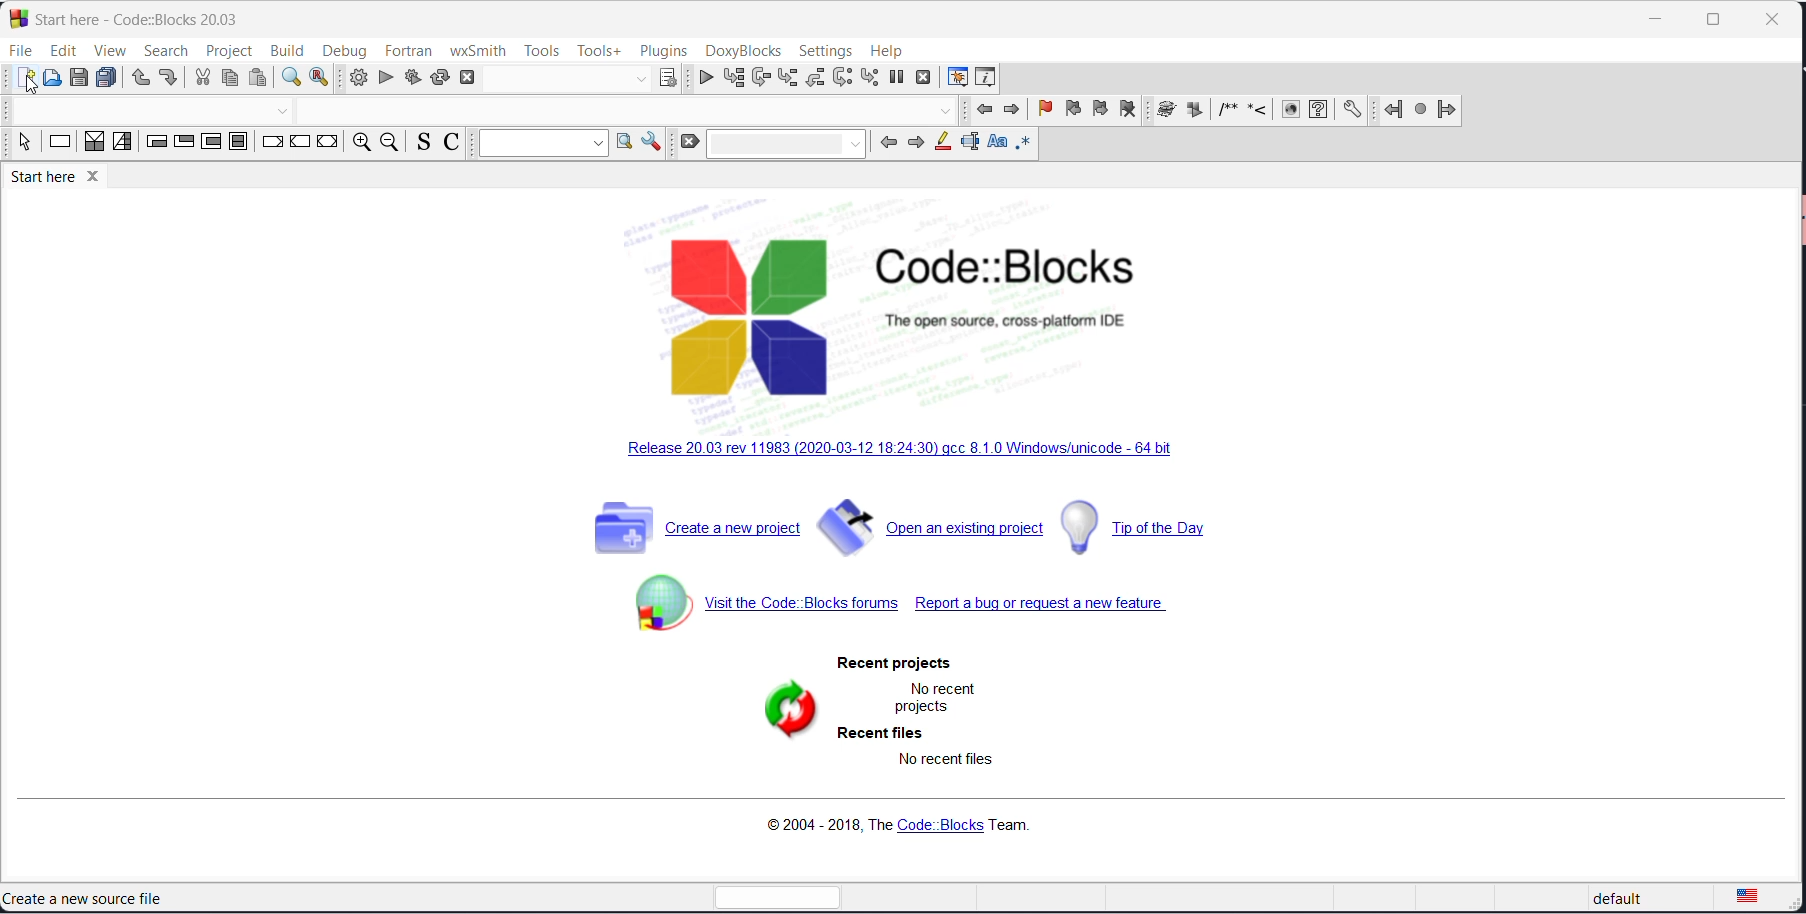 This screenshot has height=914, width=1806. What do you see at coordinates (358, 144) in the screenshot?
I see `zoom in` at bounding box center [358, 144].